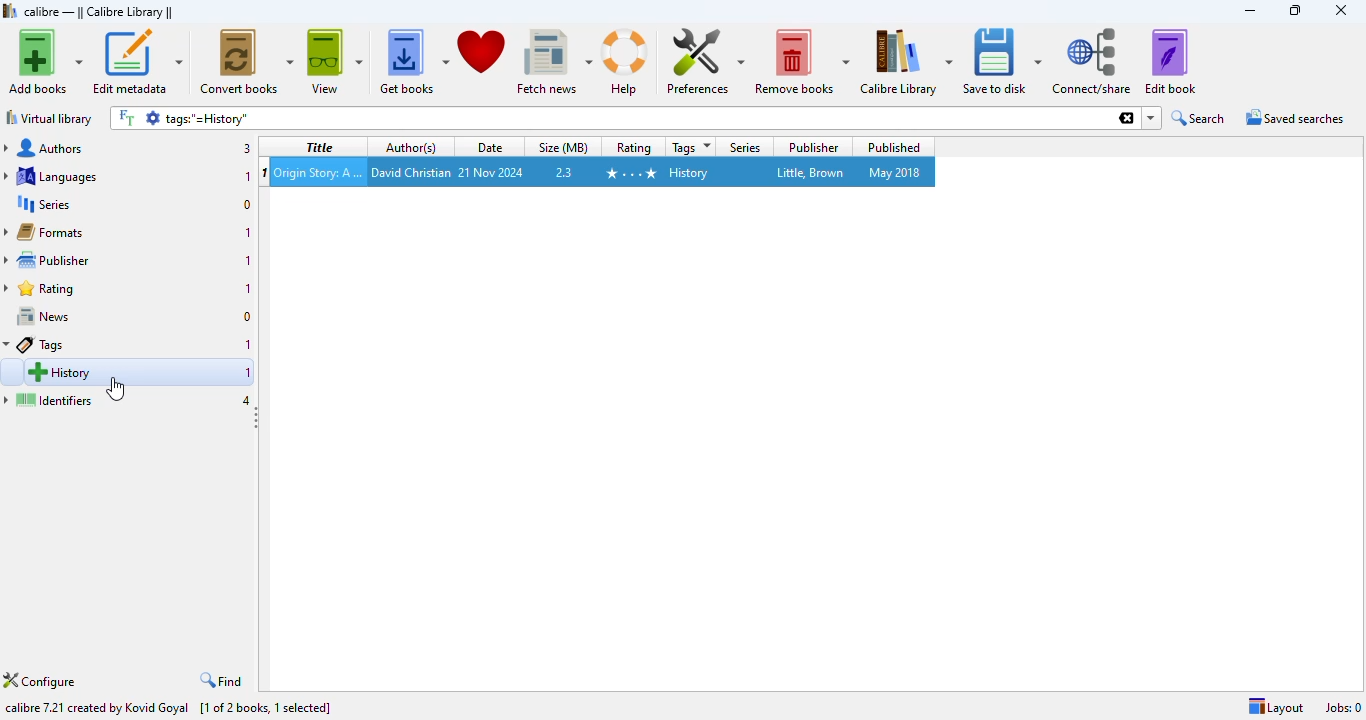  I want to click on cursor, so click(116, 388).